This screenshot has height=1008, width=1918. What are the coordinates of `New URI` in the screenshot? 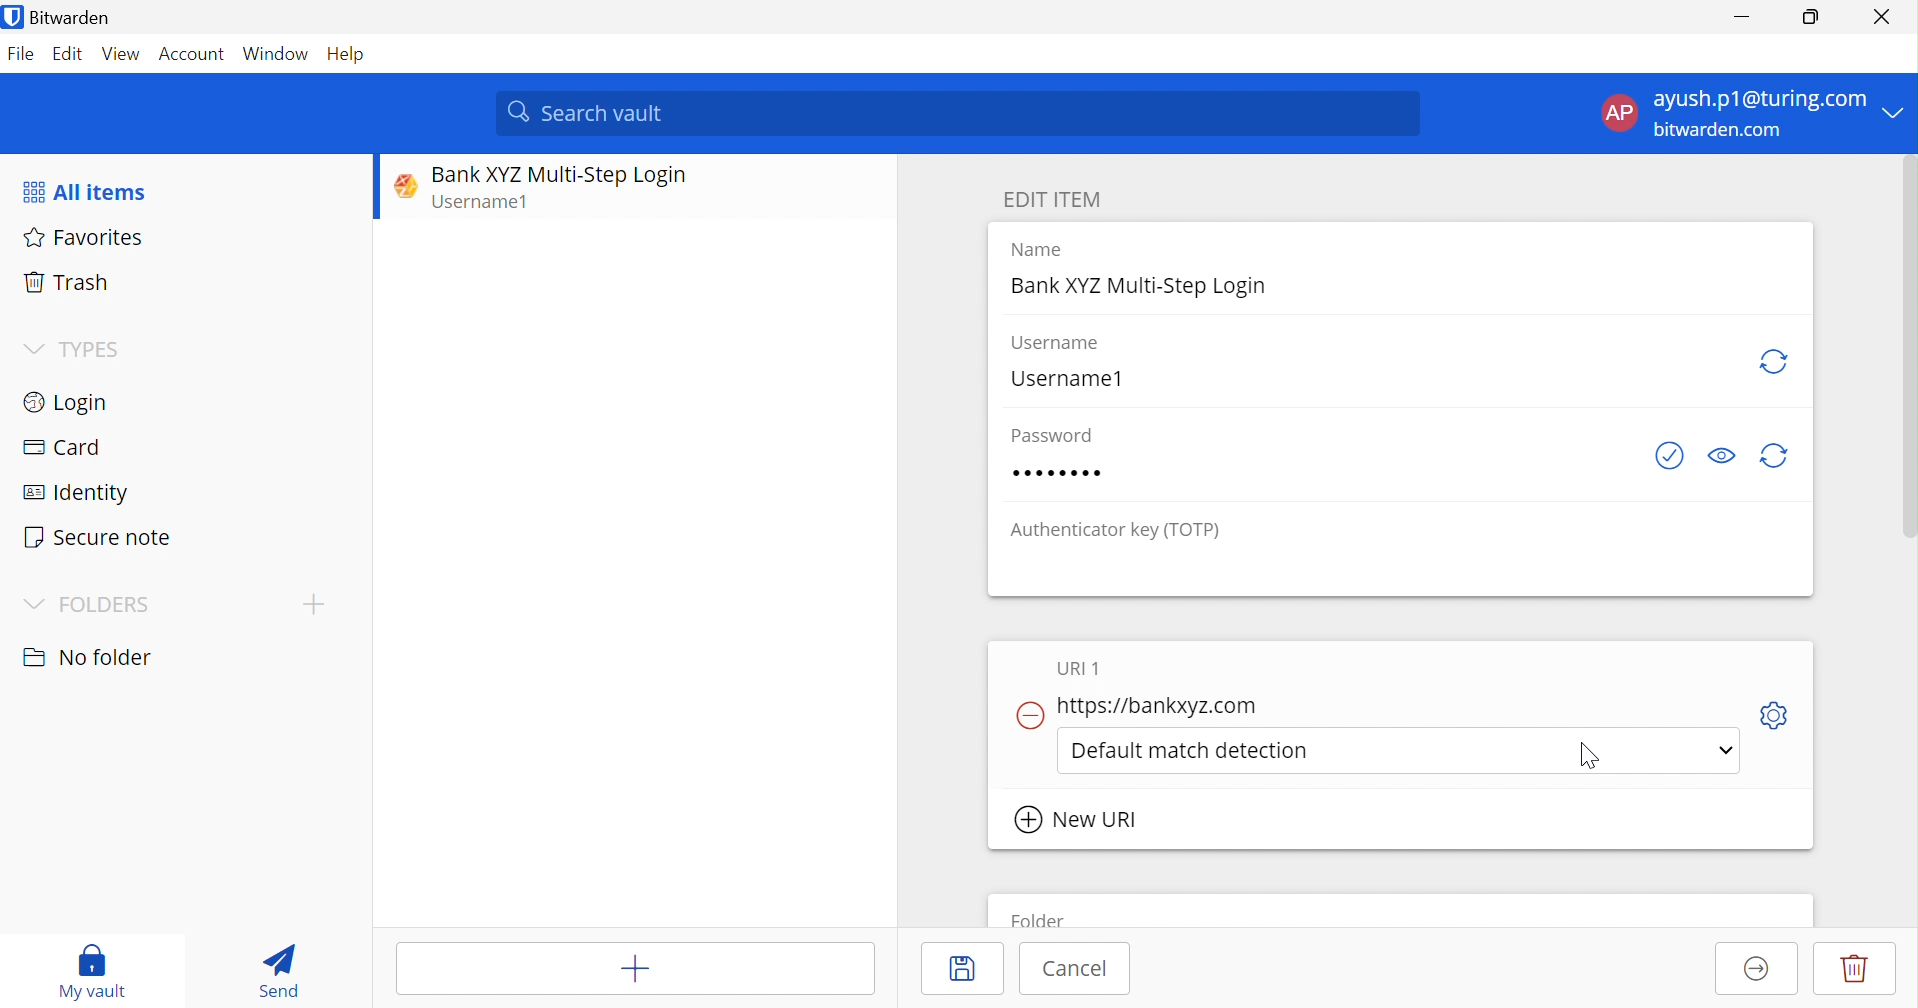 It's located at (1078, 819).